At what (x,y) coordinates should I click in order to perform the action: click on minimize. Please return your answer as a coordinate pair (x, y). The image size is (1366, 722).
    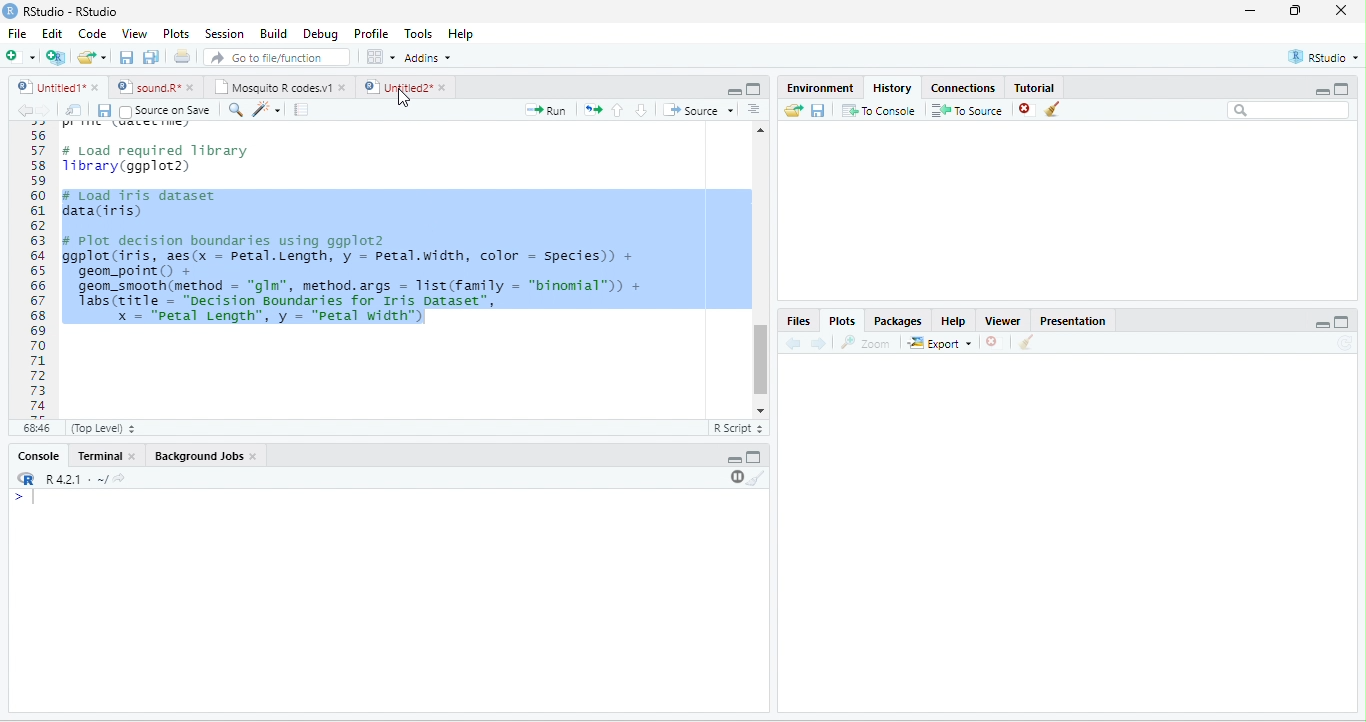
    Looking at the image, I should click on (1251, 10).